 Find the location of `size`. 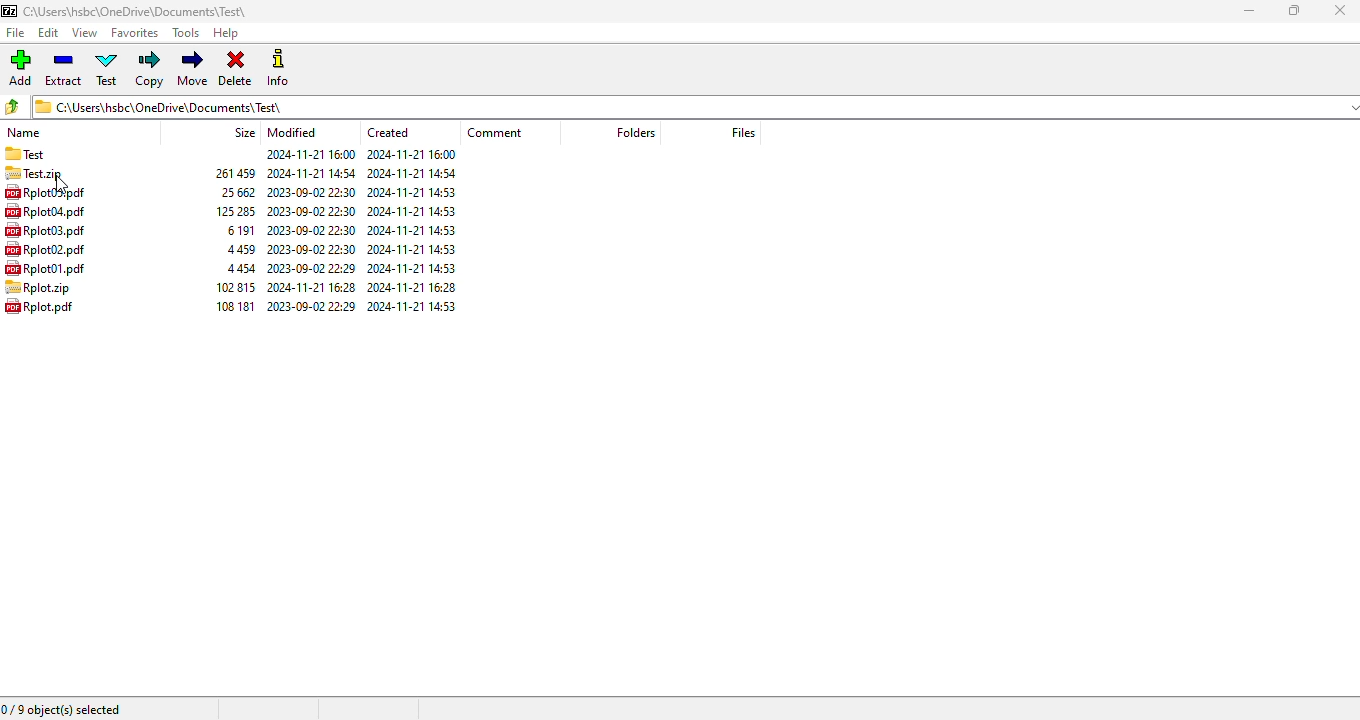

size is located at coordinates (239, 249).